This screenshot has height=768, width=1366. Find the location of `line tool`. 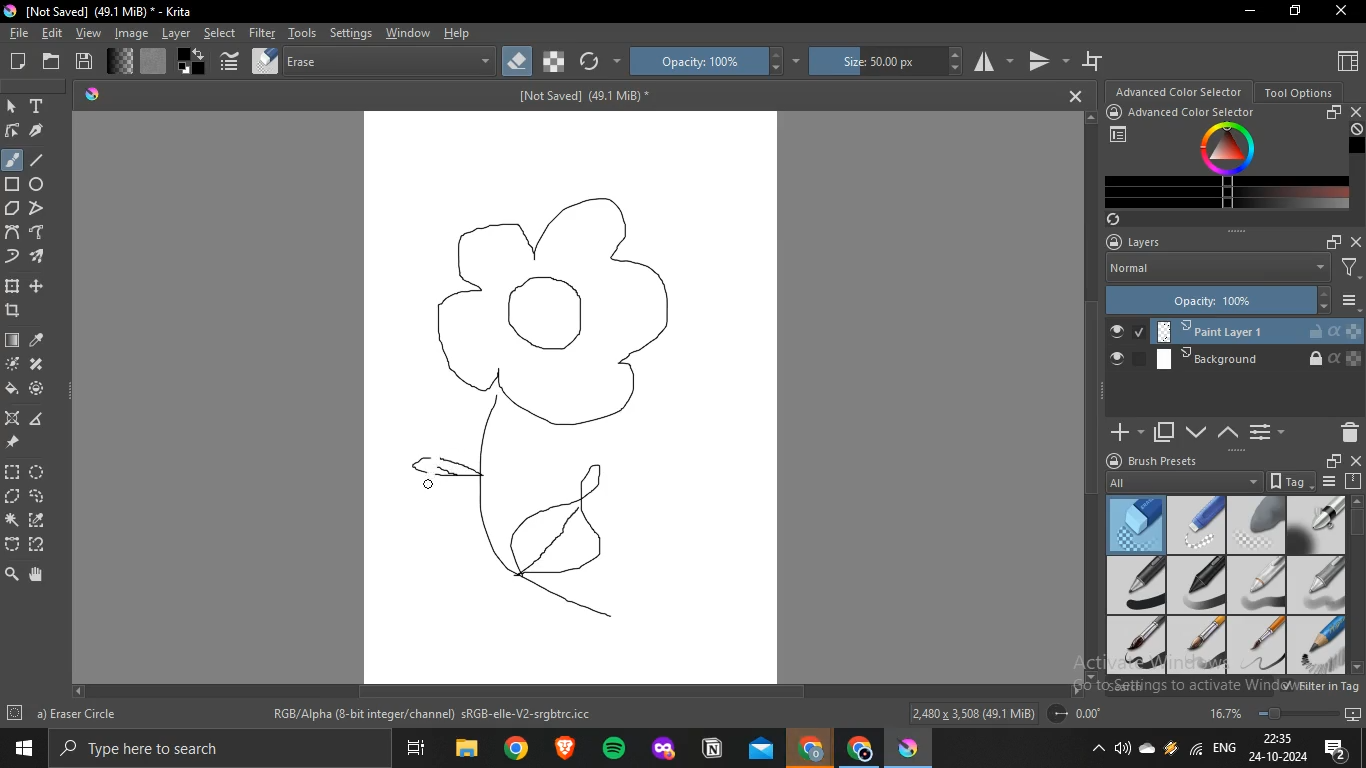

line tool is located at coordinates (43, 160).